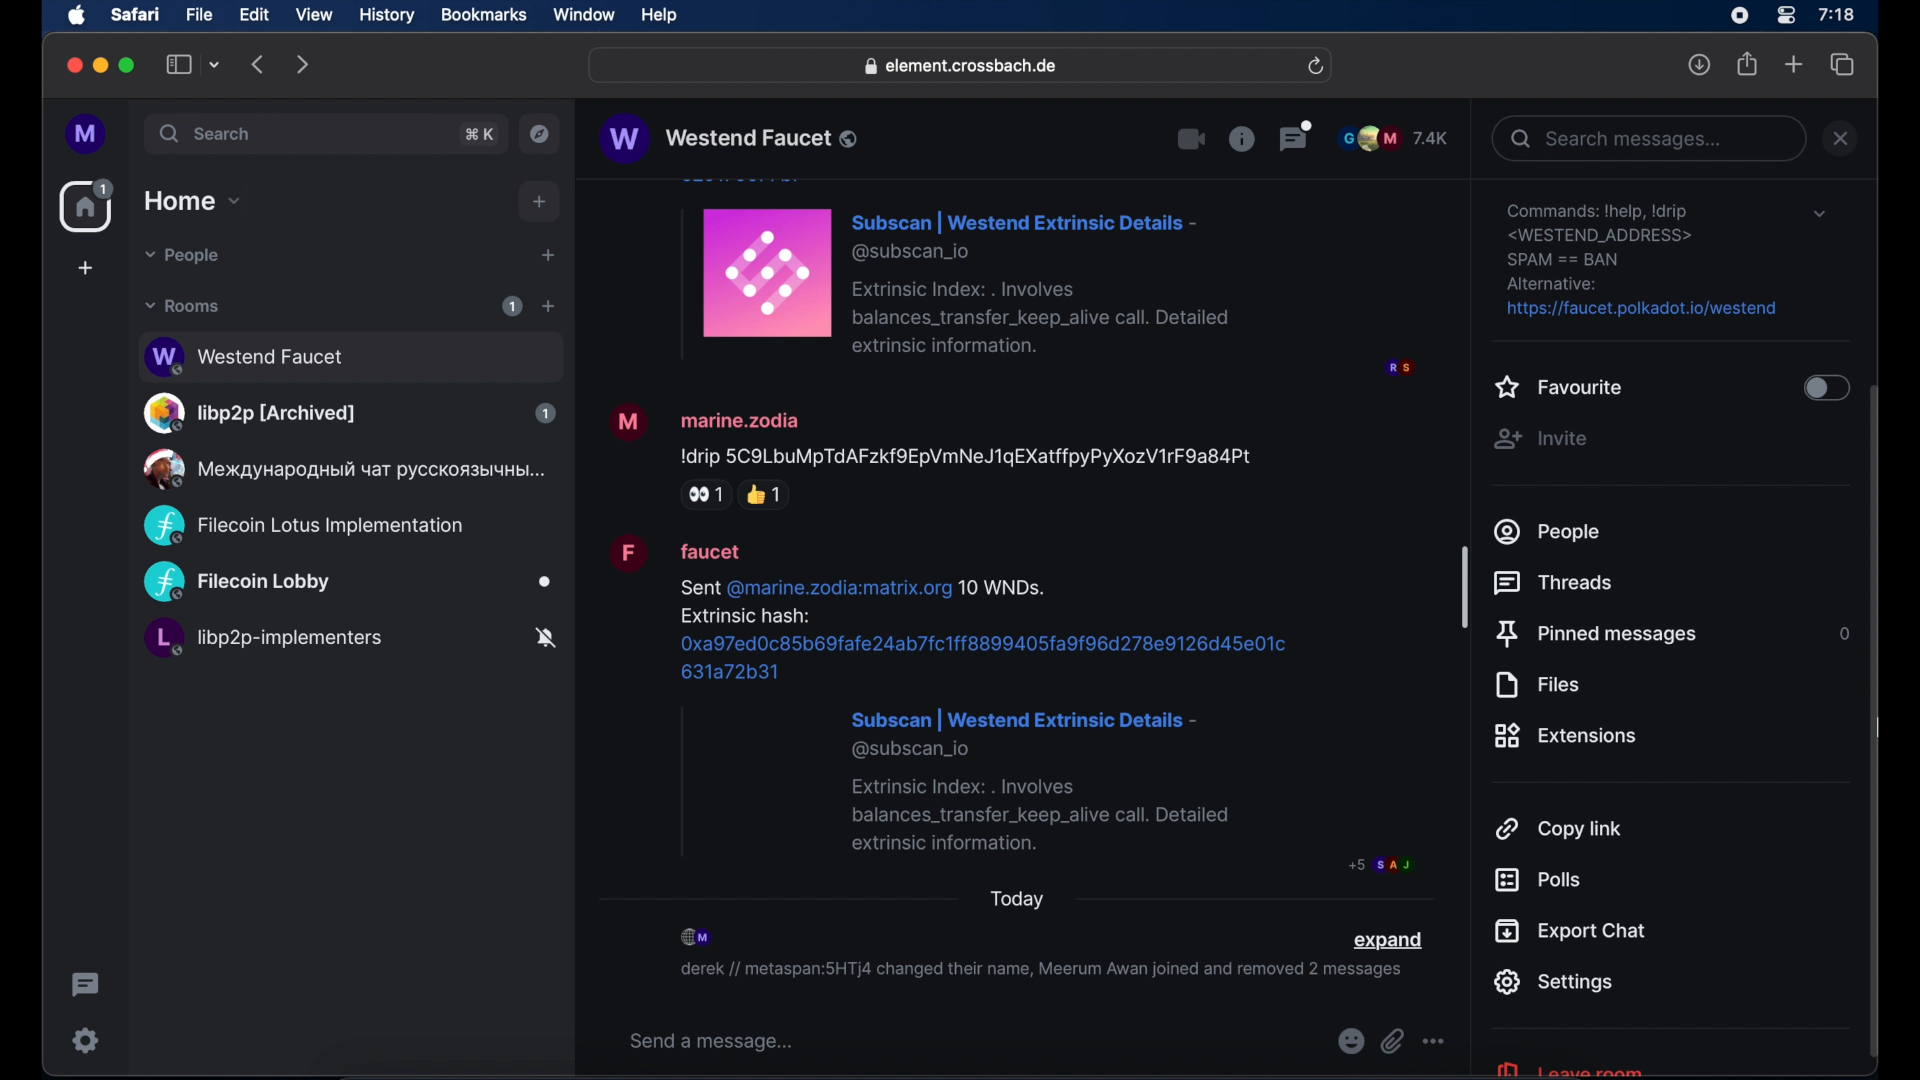  What do you see at coordinates (259, 64) in the screenshot?
I see `backward` at bounding box center [259, 64].